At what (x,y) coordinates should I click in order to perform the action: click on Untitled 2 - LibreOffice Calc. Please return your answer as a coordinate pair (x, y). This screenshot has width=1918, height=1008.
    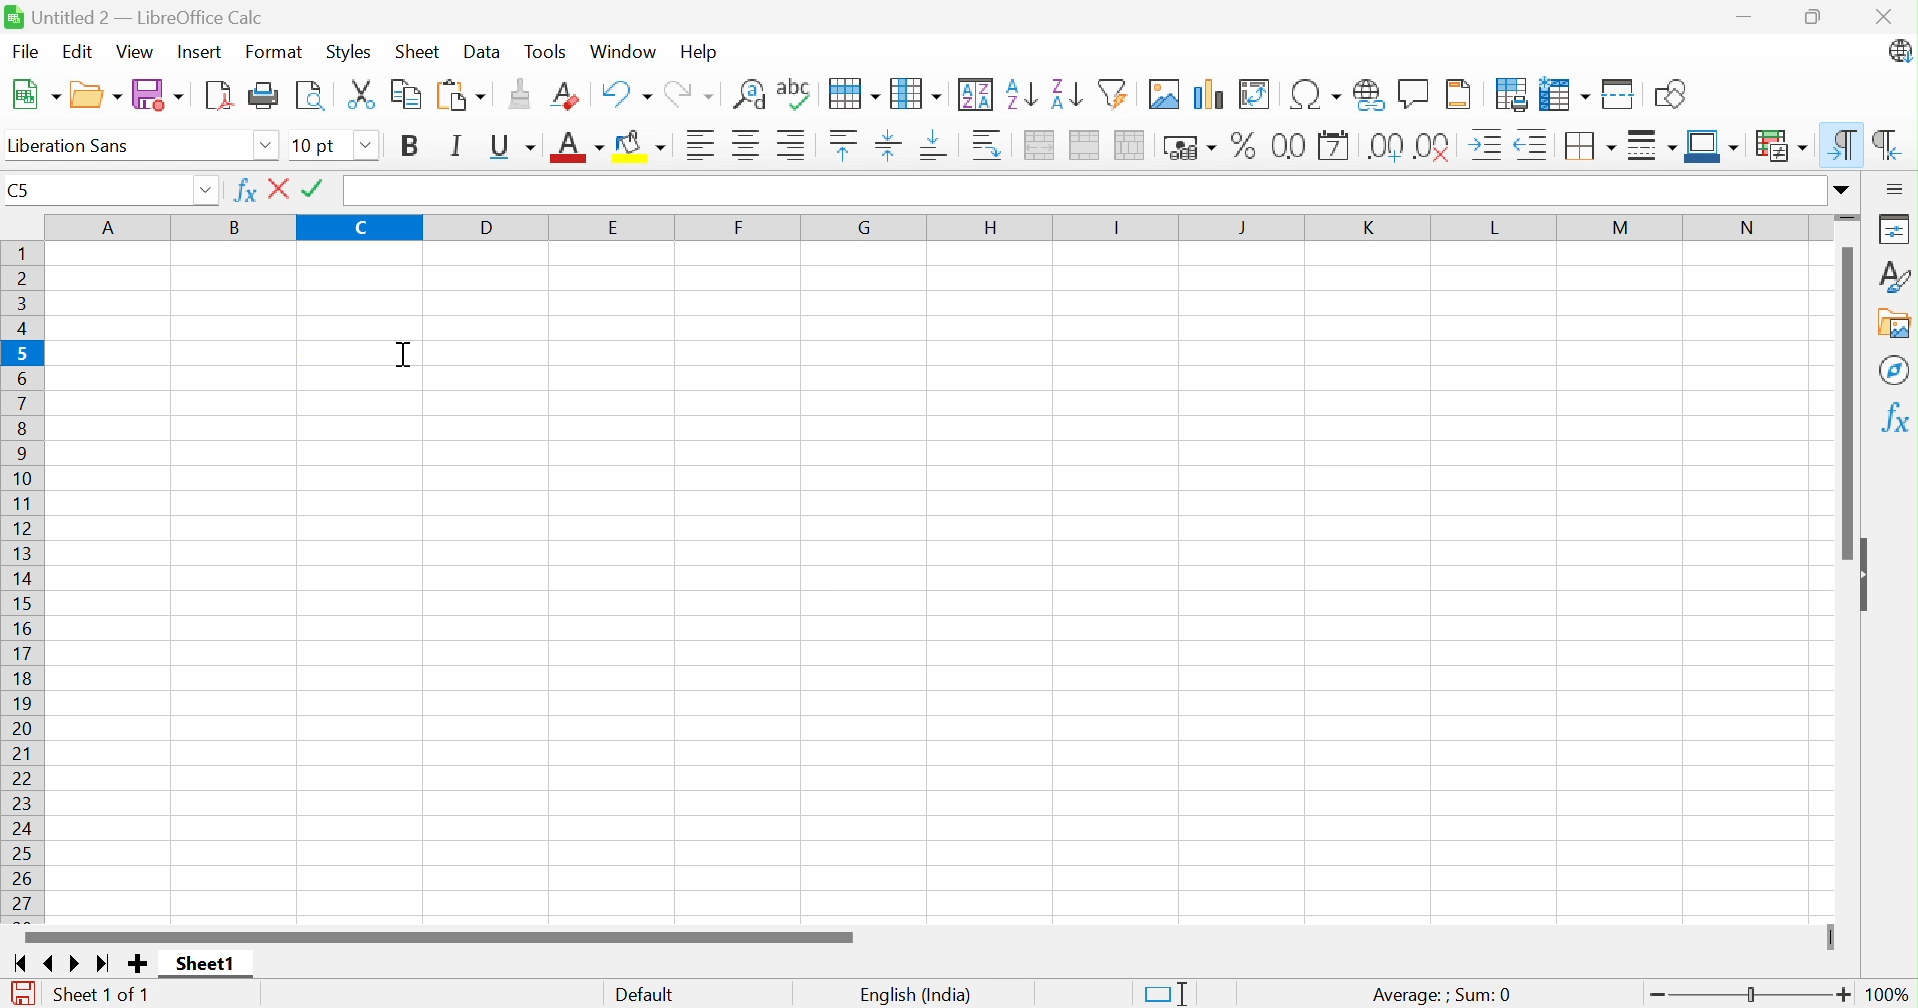
    Looking at the image, I should click on (134, 16).